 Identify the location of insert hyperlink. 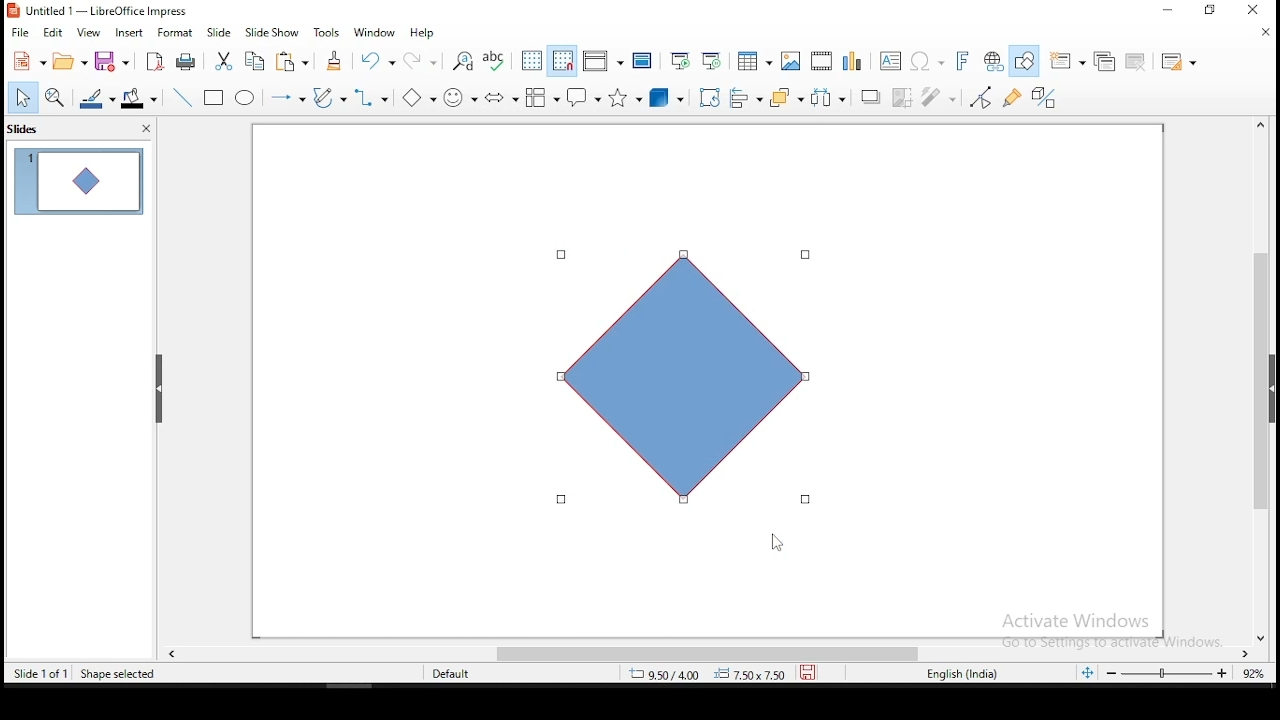
(994, 61).